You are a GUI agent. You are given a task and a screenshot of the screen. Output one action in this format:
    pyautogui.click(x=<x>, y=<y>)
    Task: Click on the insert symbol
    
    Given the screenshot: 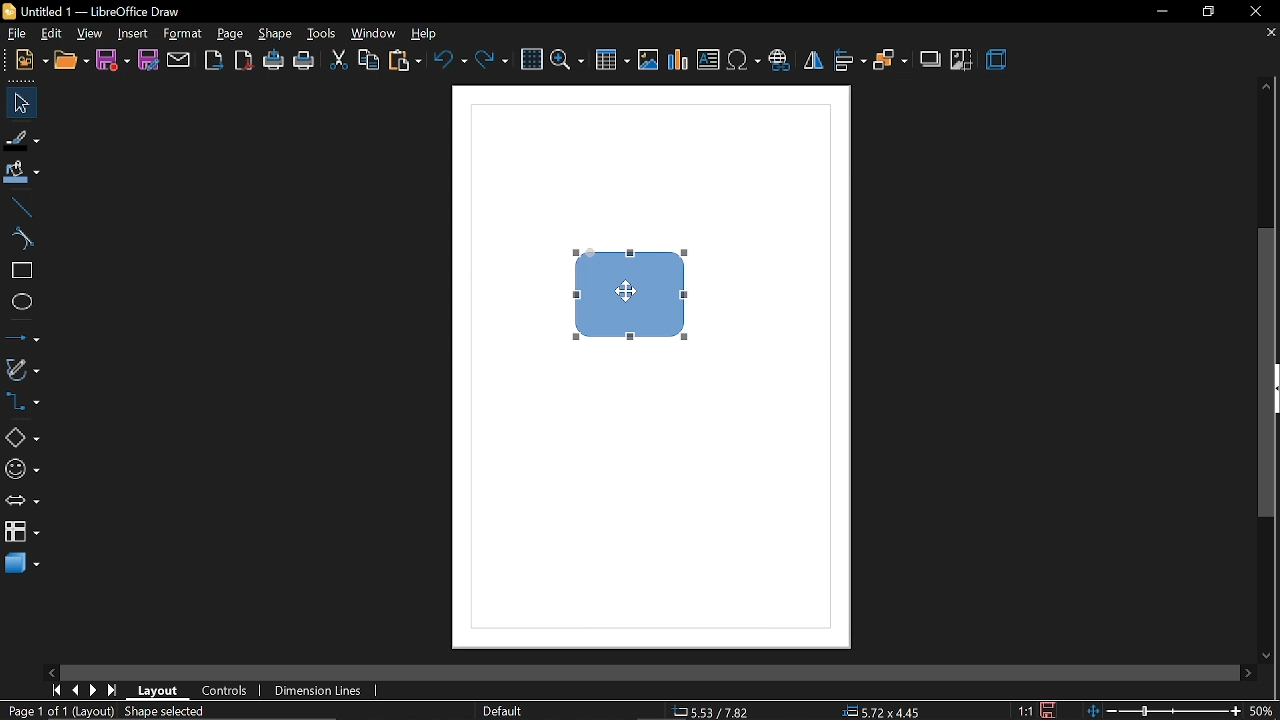 What is the action you would take?
    pyautogui.click(x=745, y=62)
    